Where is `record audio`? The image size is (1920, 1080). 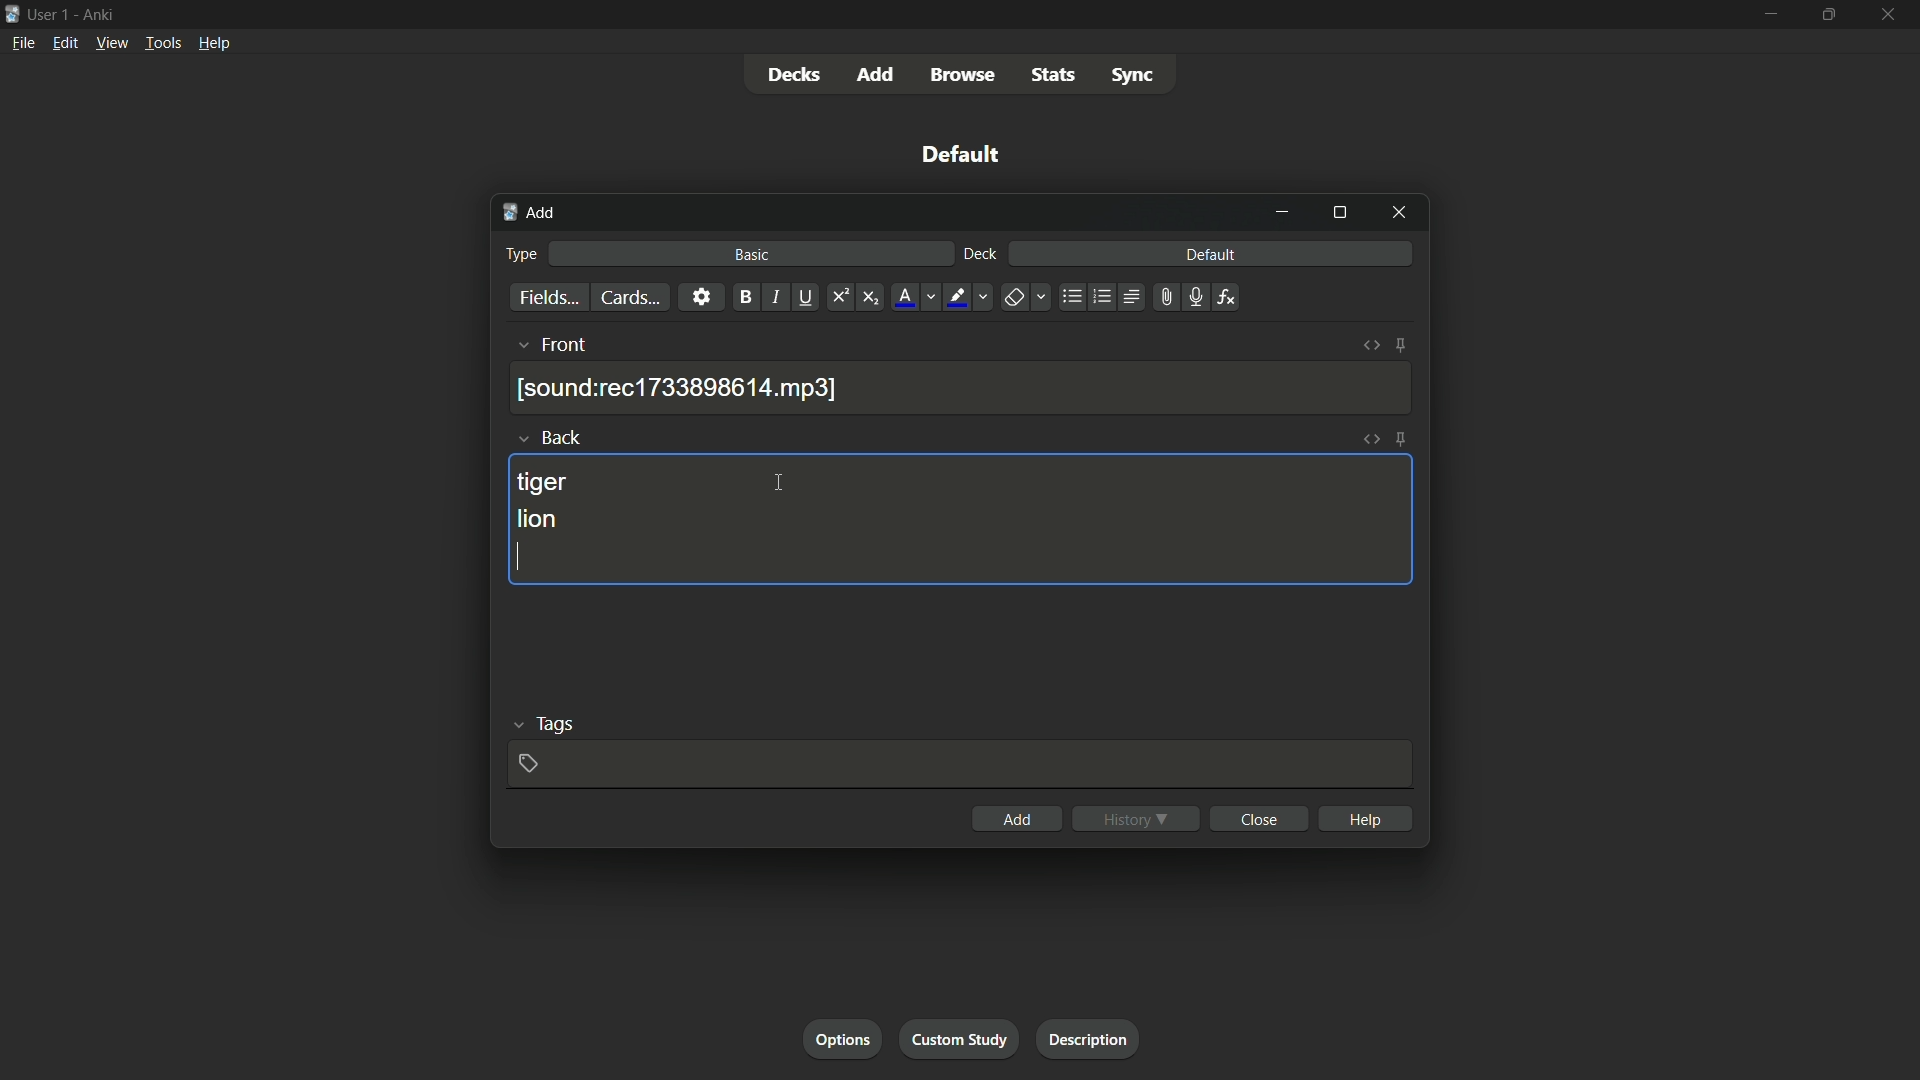
record audio is located at coordinates (1191, 298).